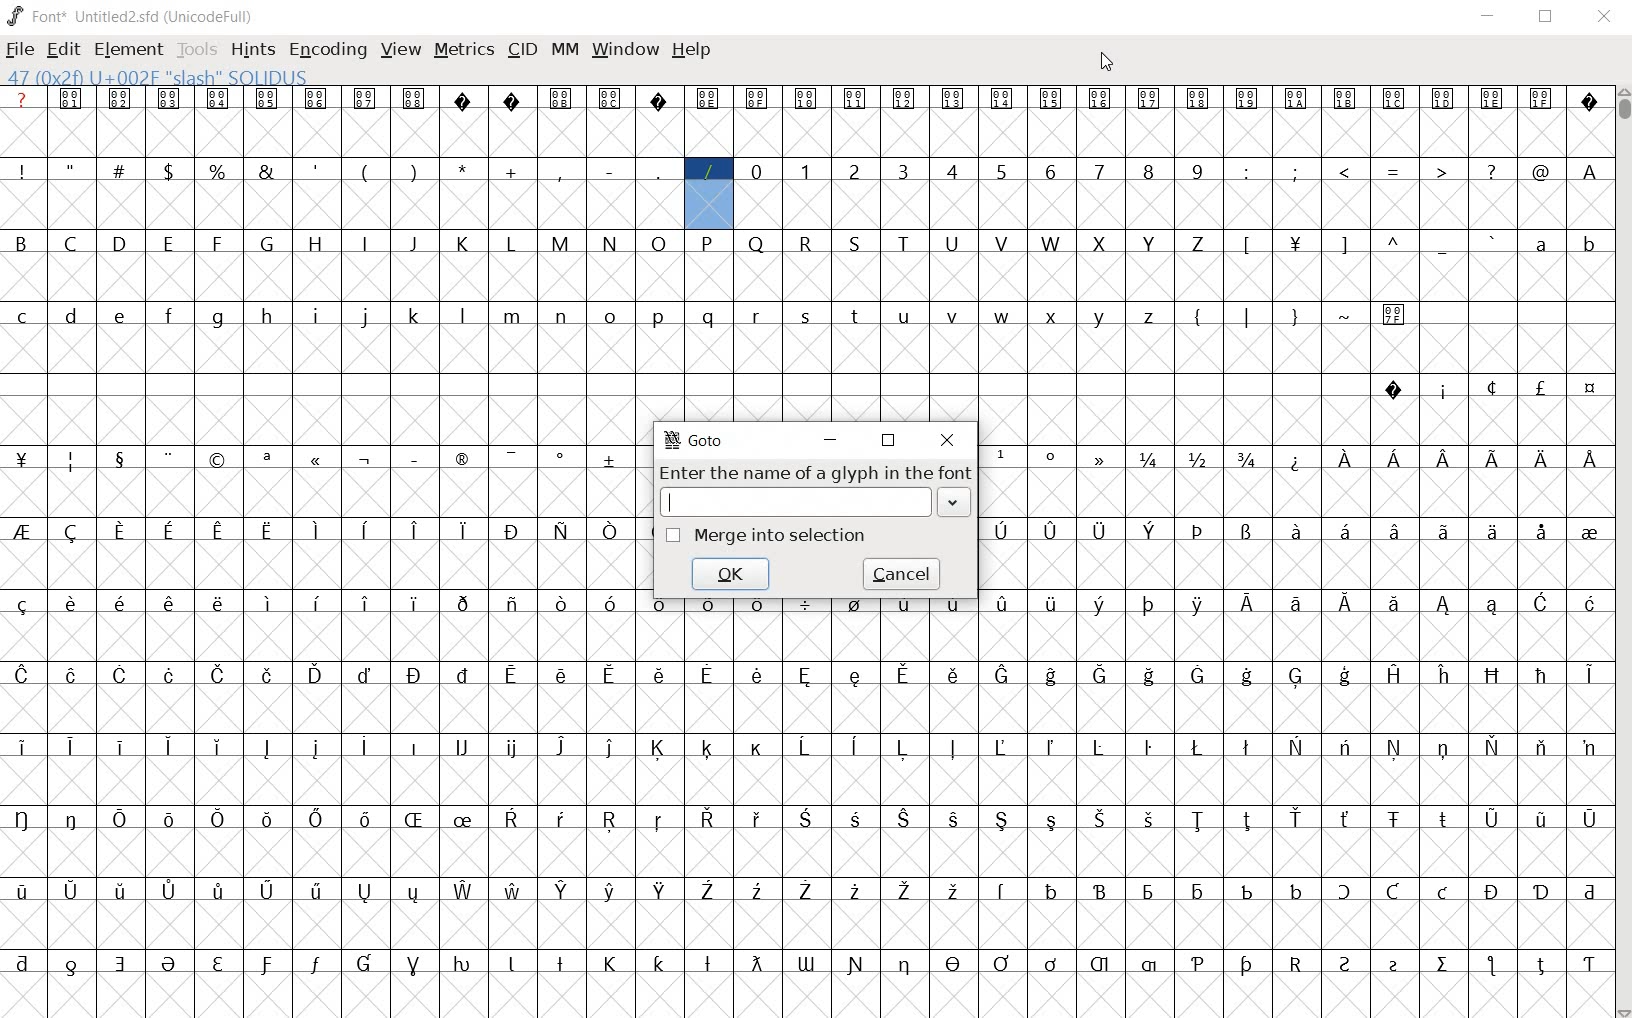 The width and height of the screenshot is (1632, 1018). Describe the element at coordinates (708, 171) in the screenshot. I see `glyph` at that location.